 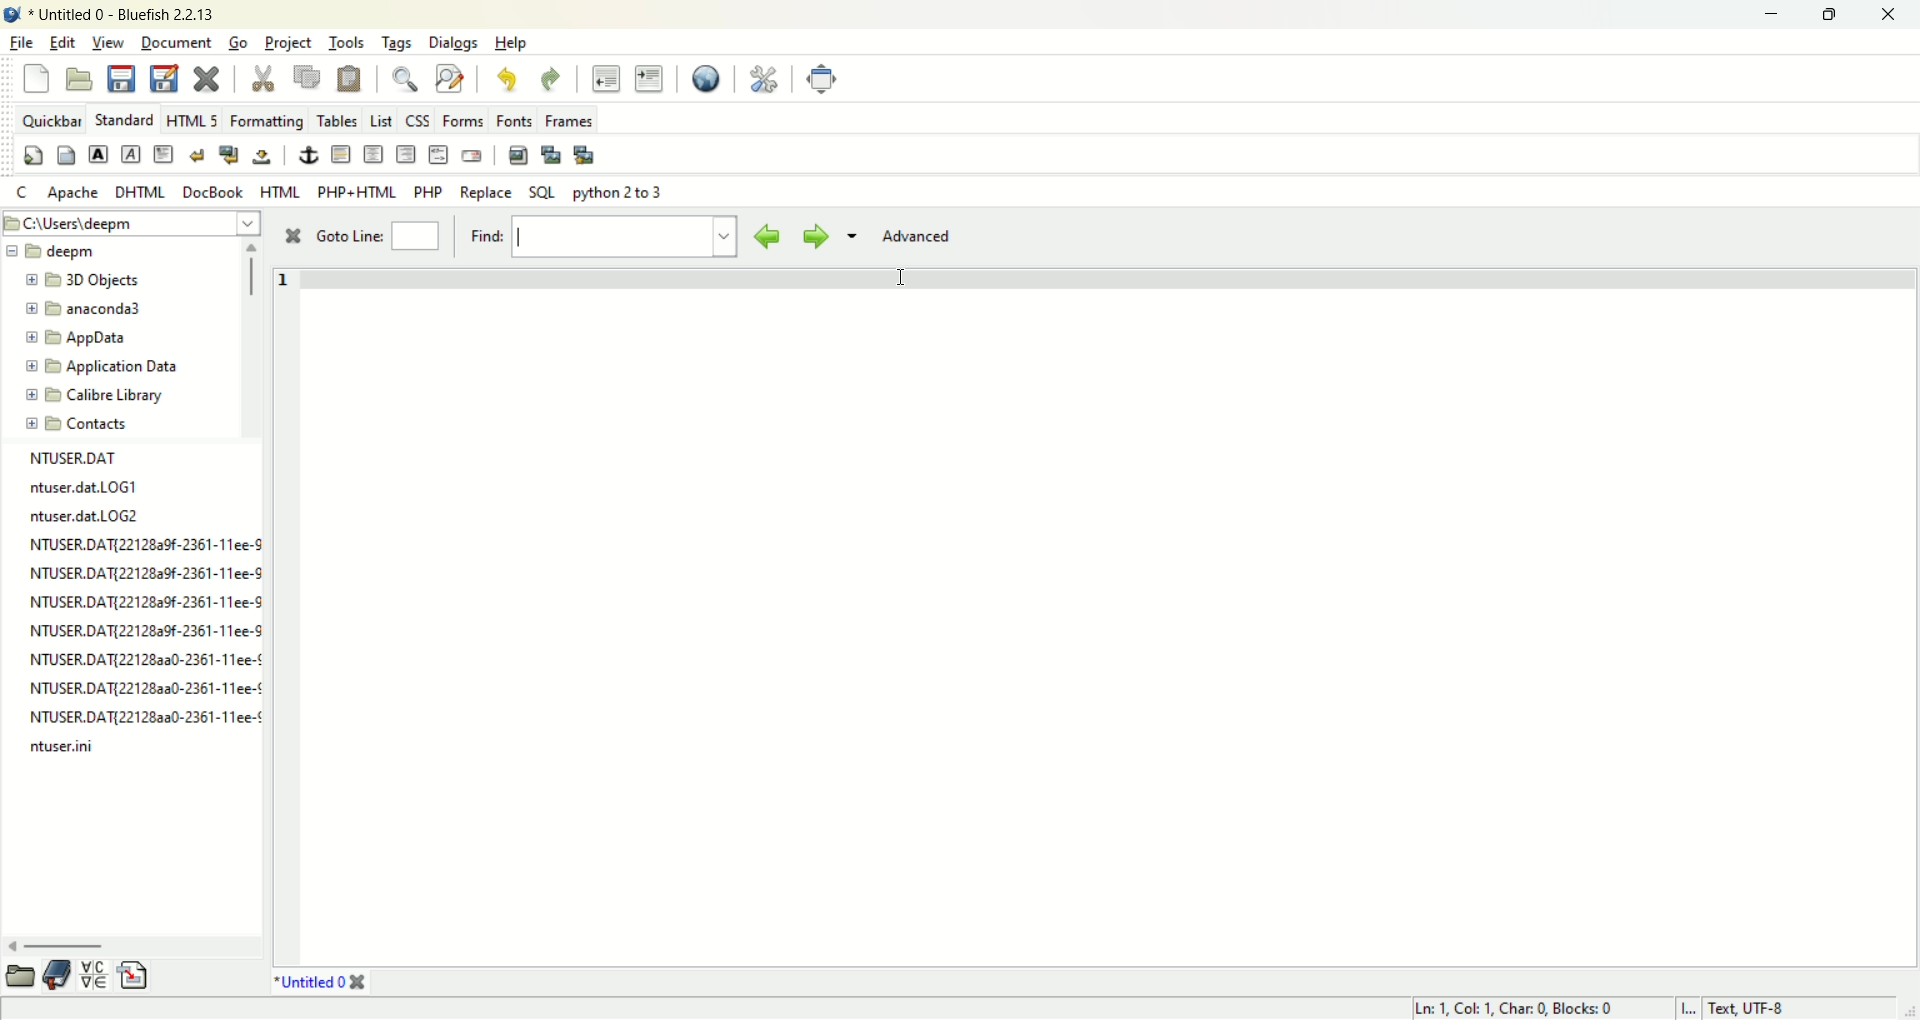 I want to click on deepm, so click(x=70, y=254).